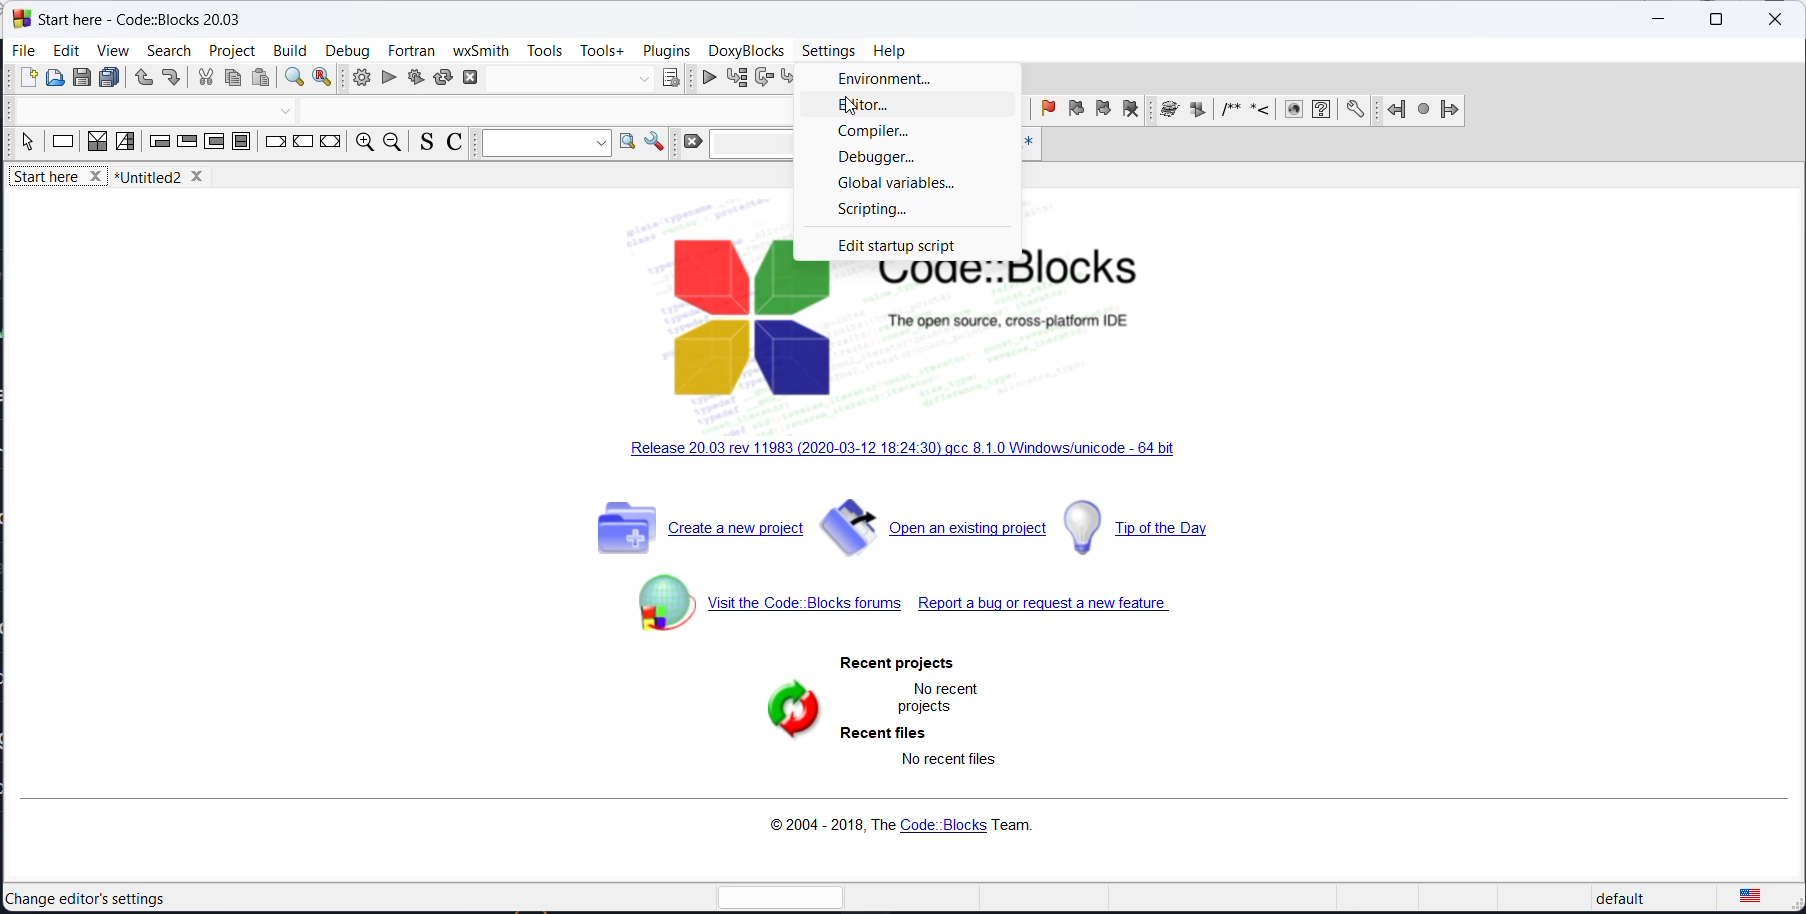 The image size is (1806, 914). I want to click on change editor settings, so click(89, 899).